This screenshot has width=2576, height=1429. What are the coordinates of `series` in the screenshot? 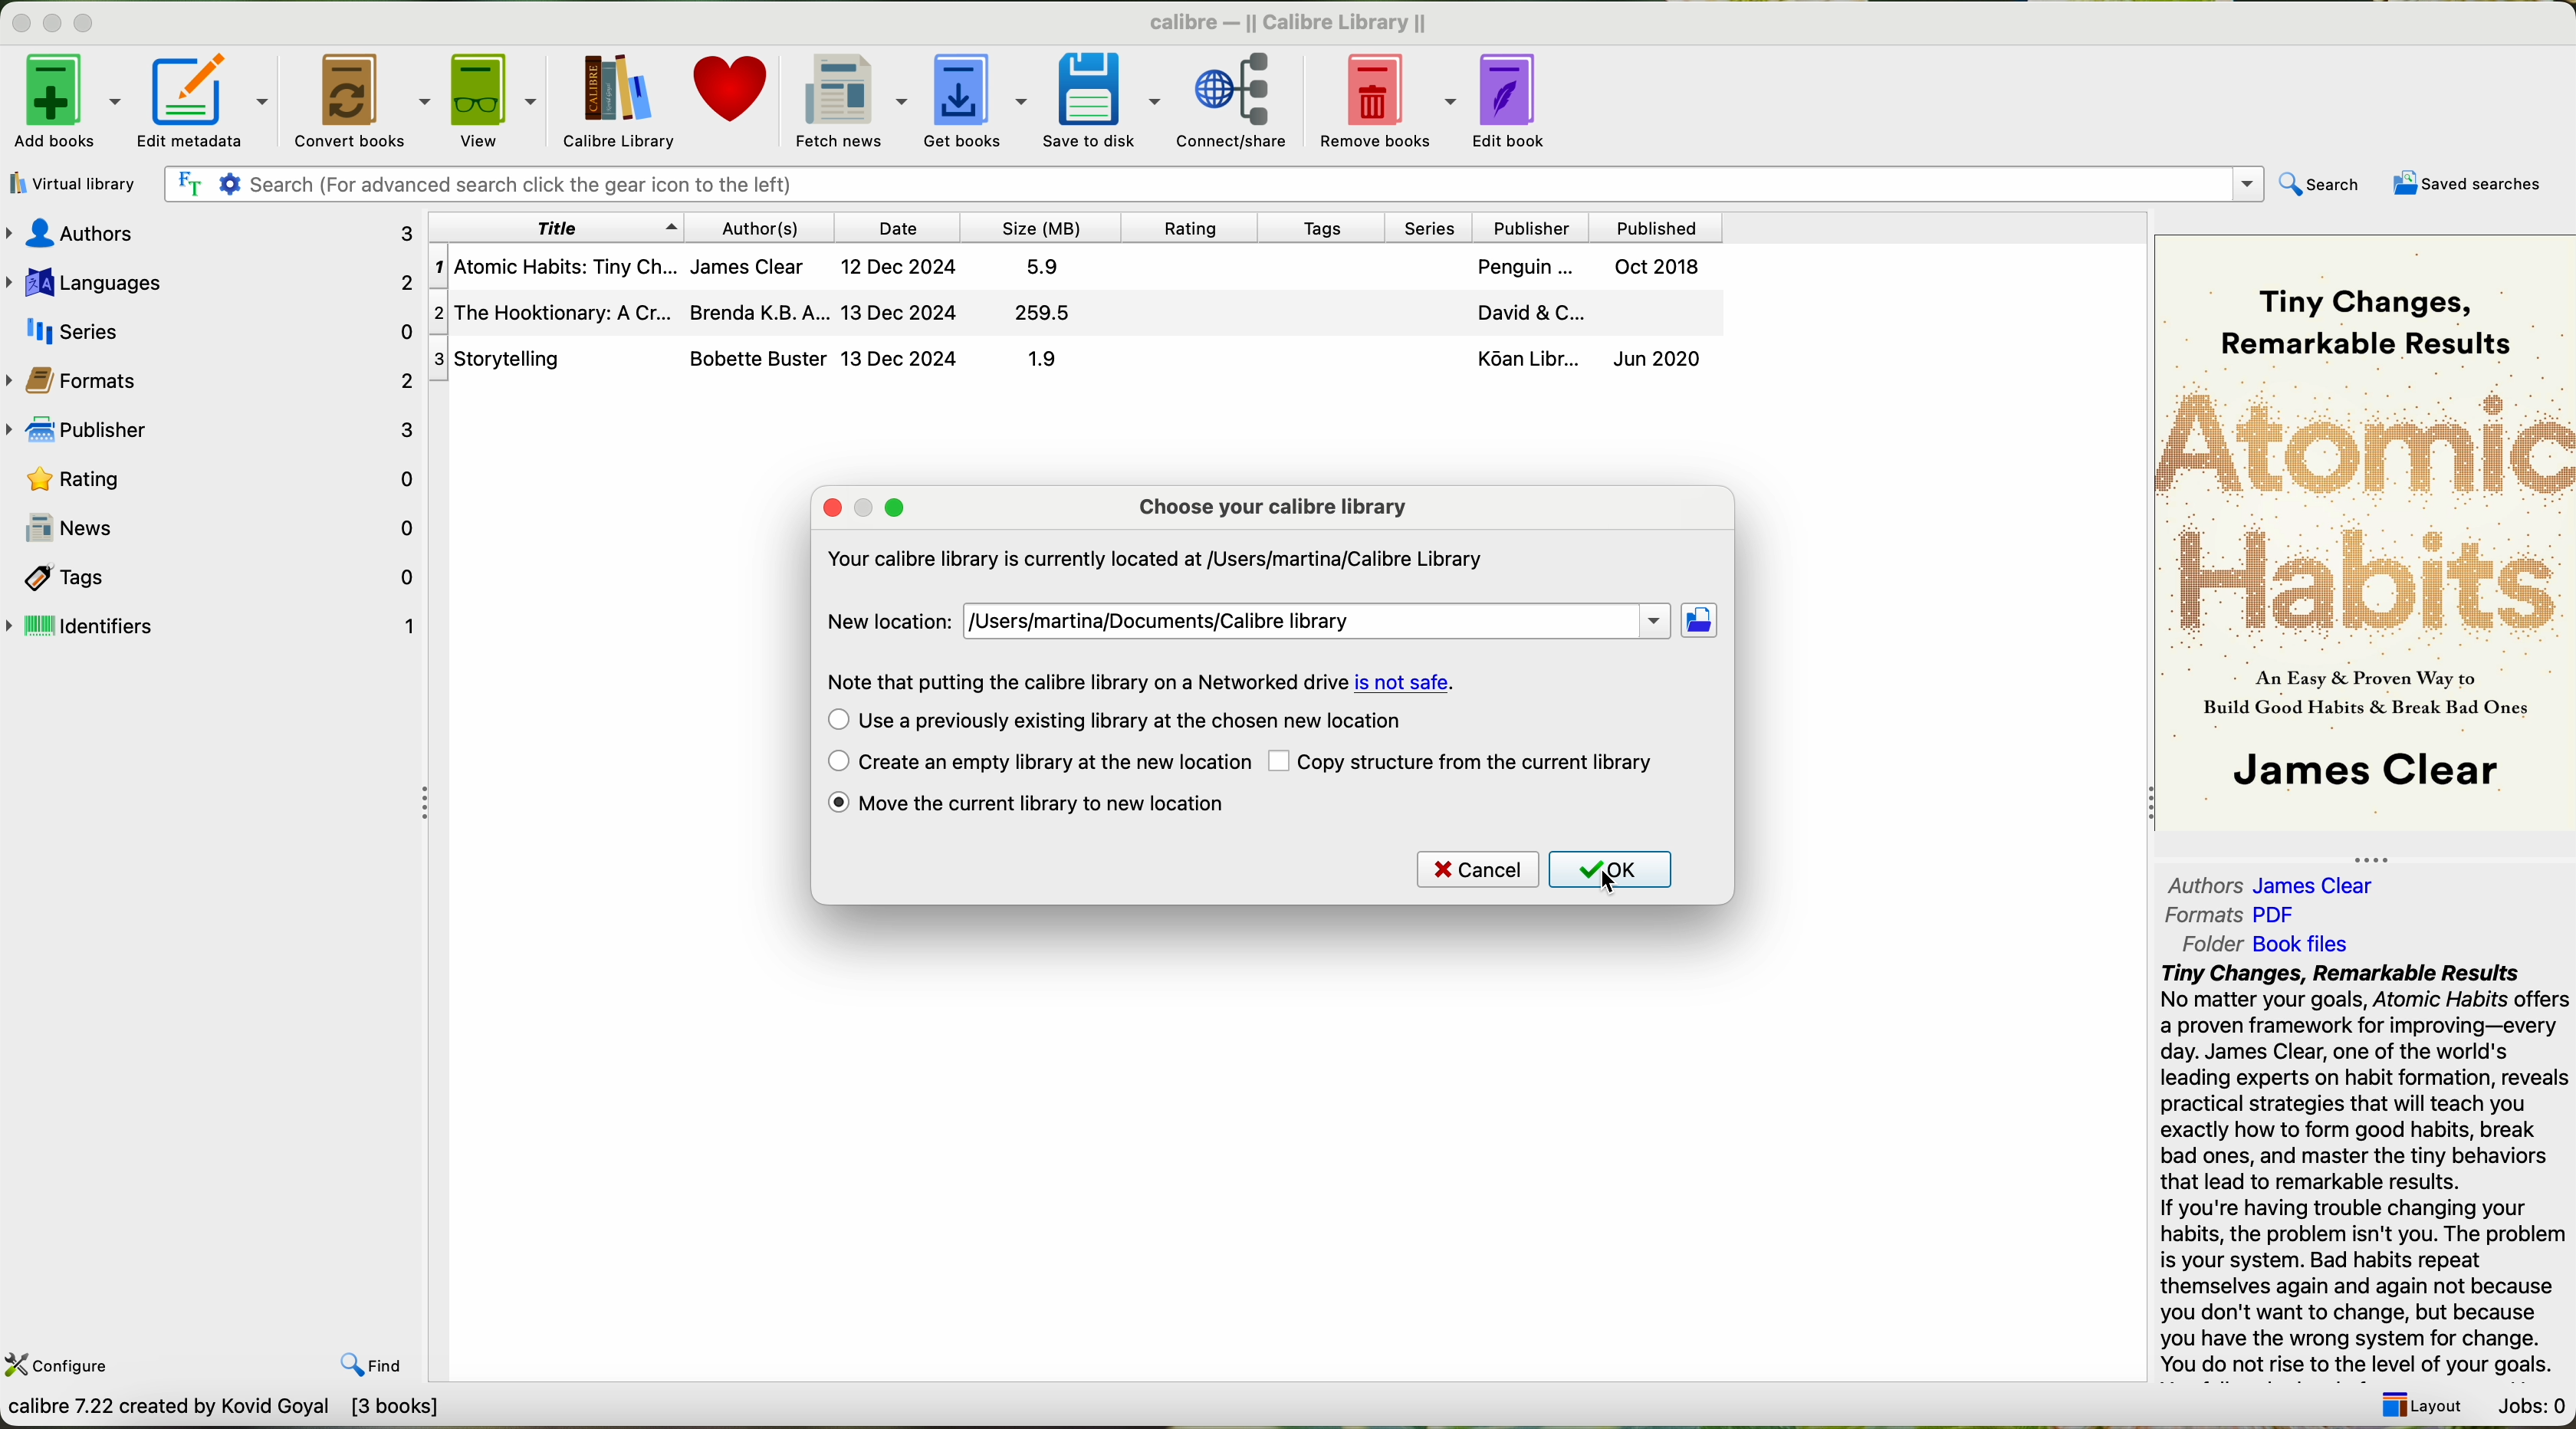 It's located at (213, 330).